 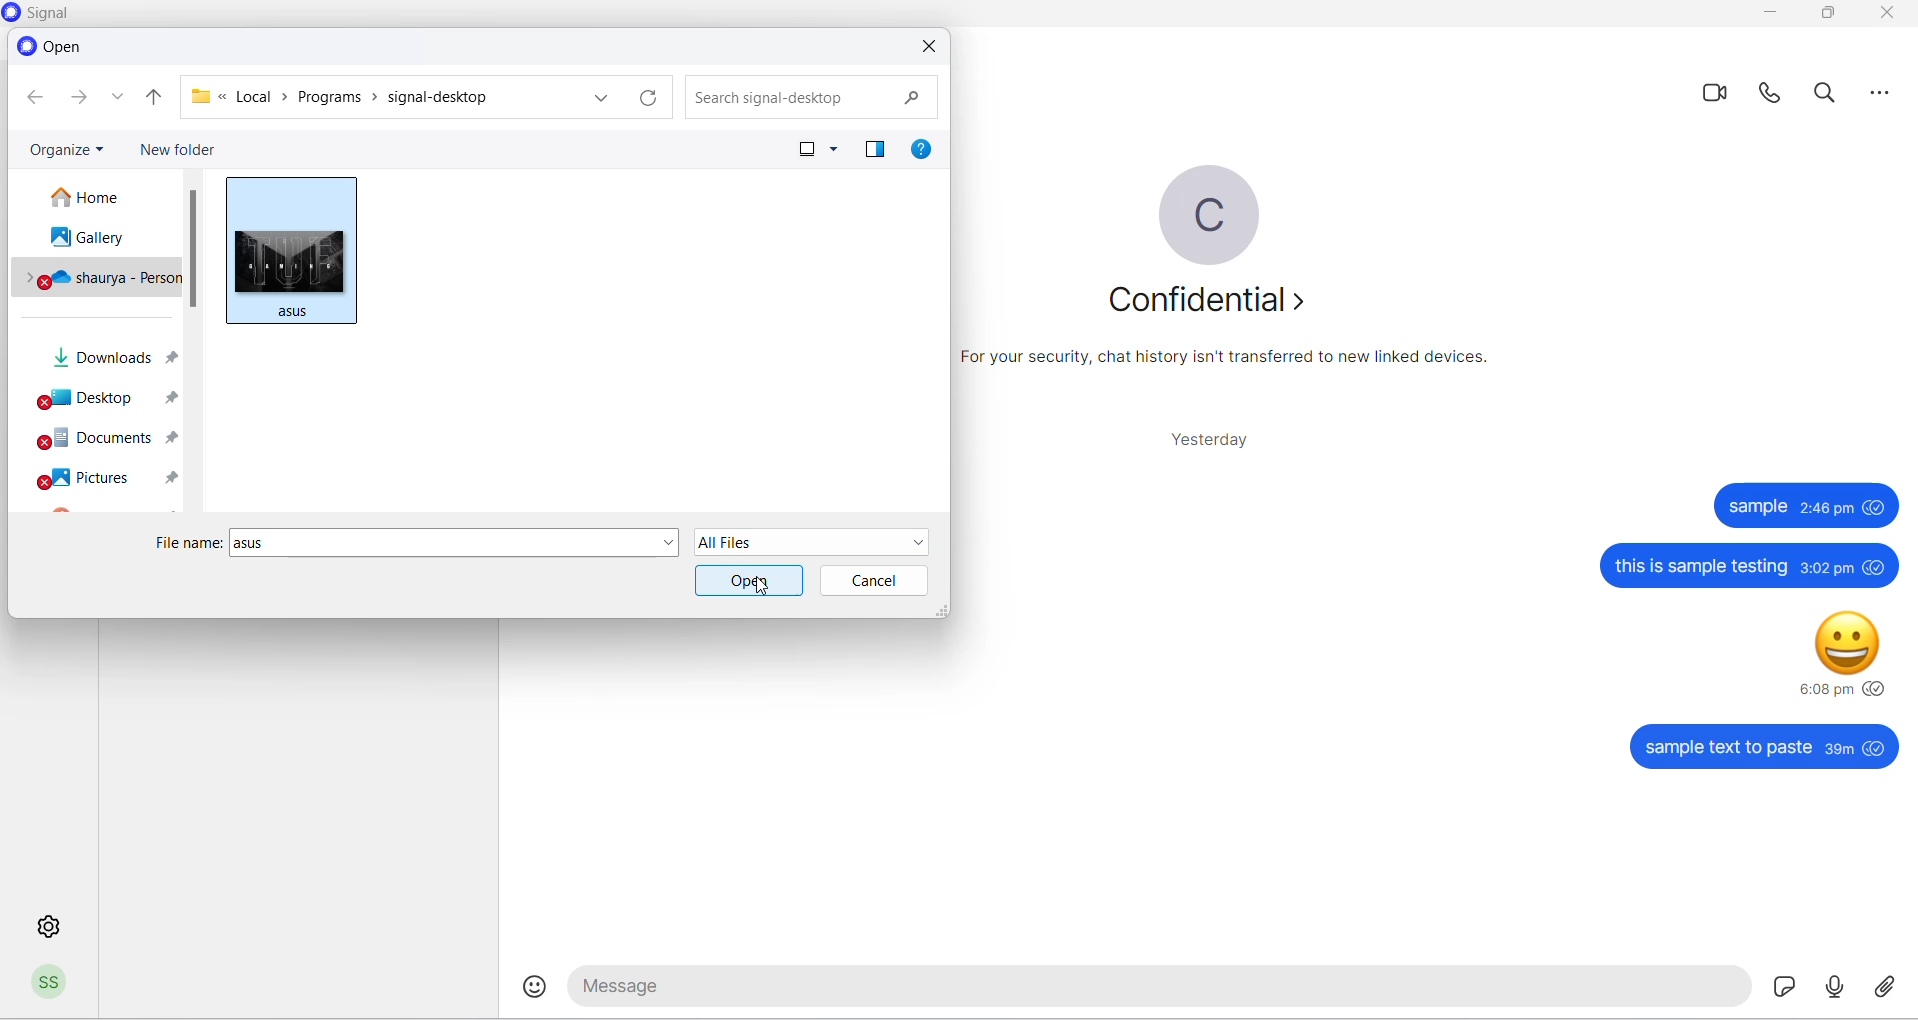 I want to click on sticker, so click(x=1775, y=986).